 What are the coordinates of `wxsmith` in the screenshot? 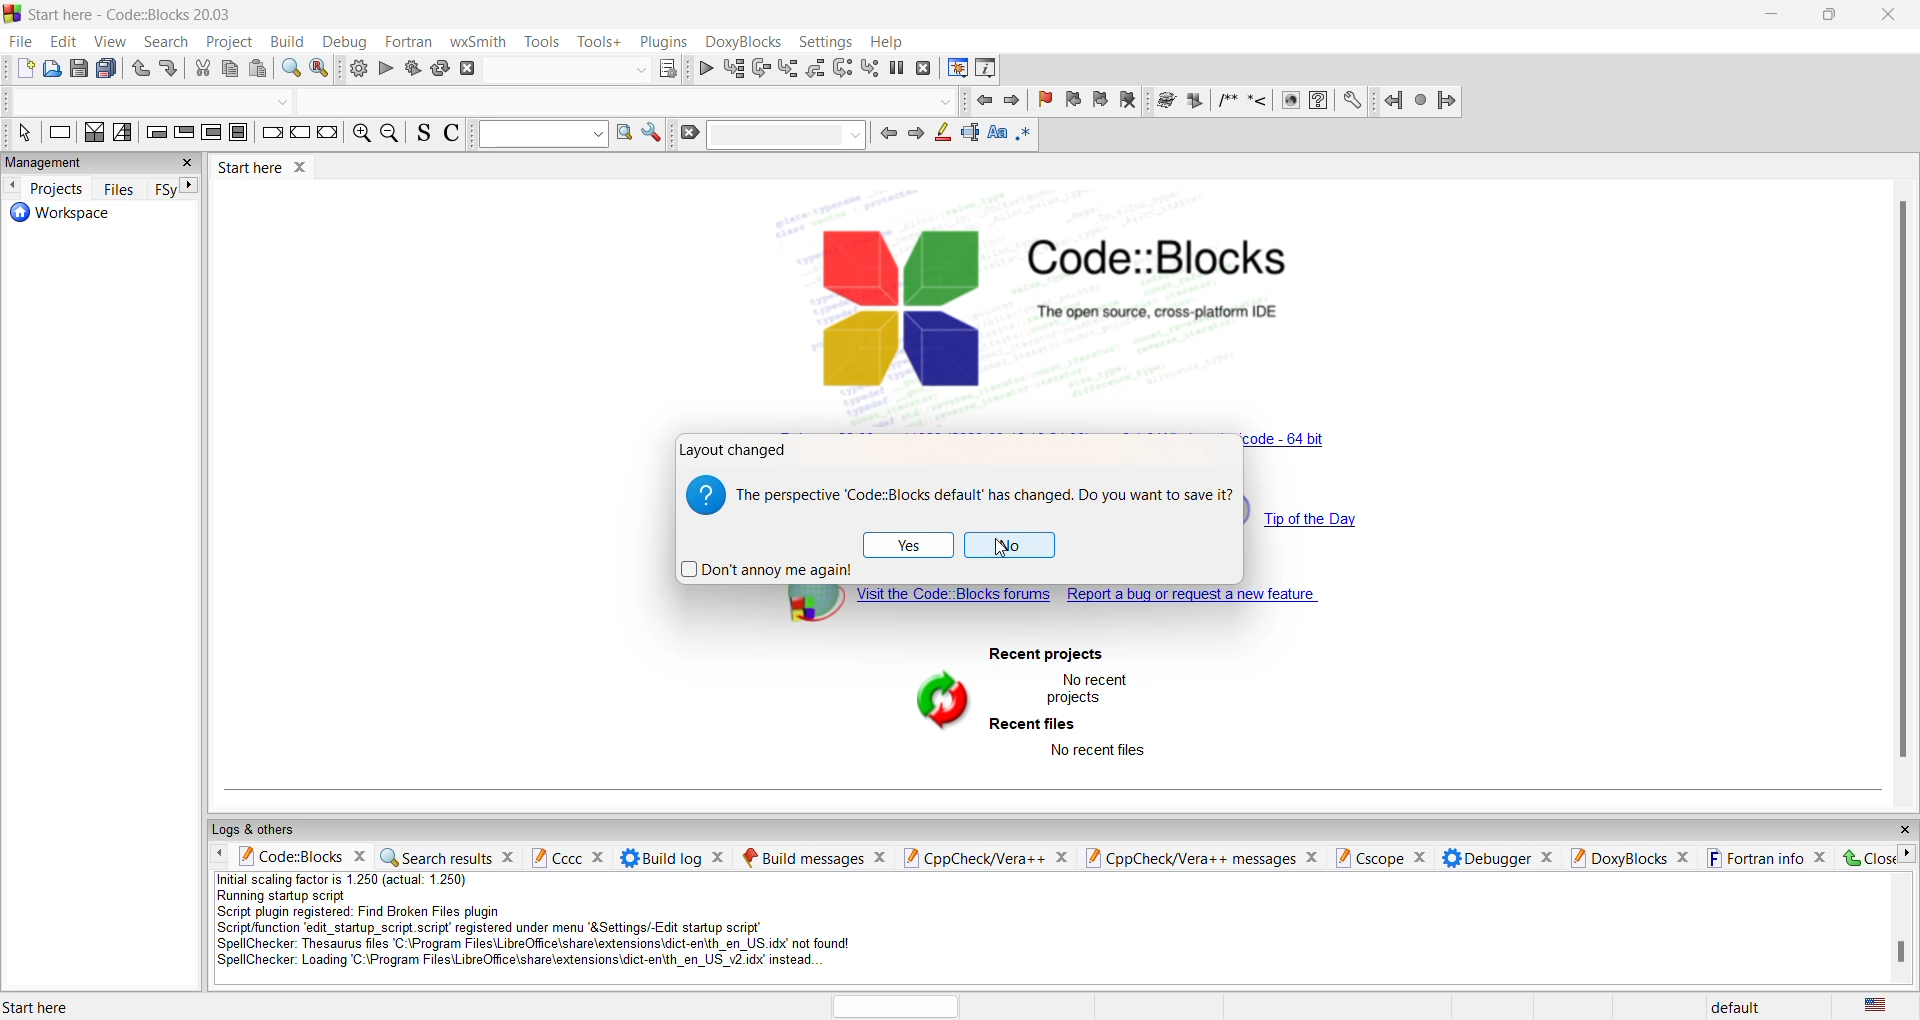 It's located at (477, 39).